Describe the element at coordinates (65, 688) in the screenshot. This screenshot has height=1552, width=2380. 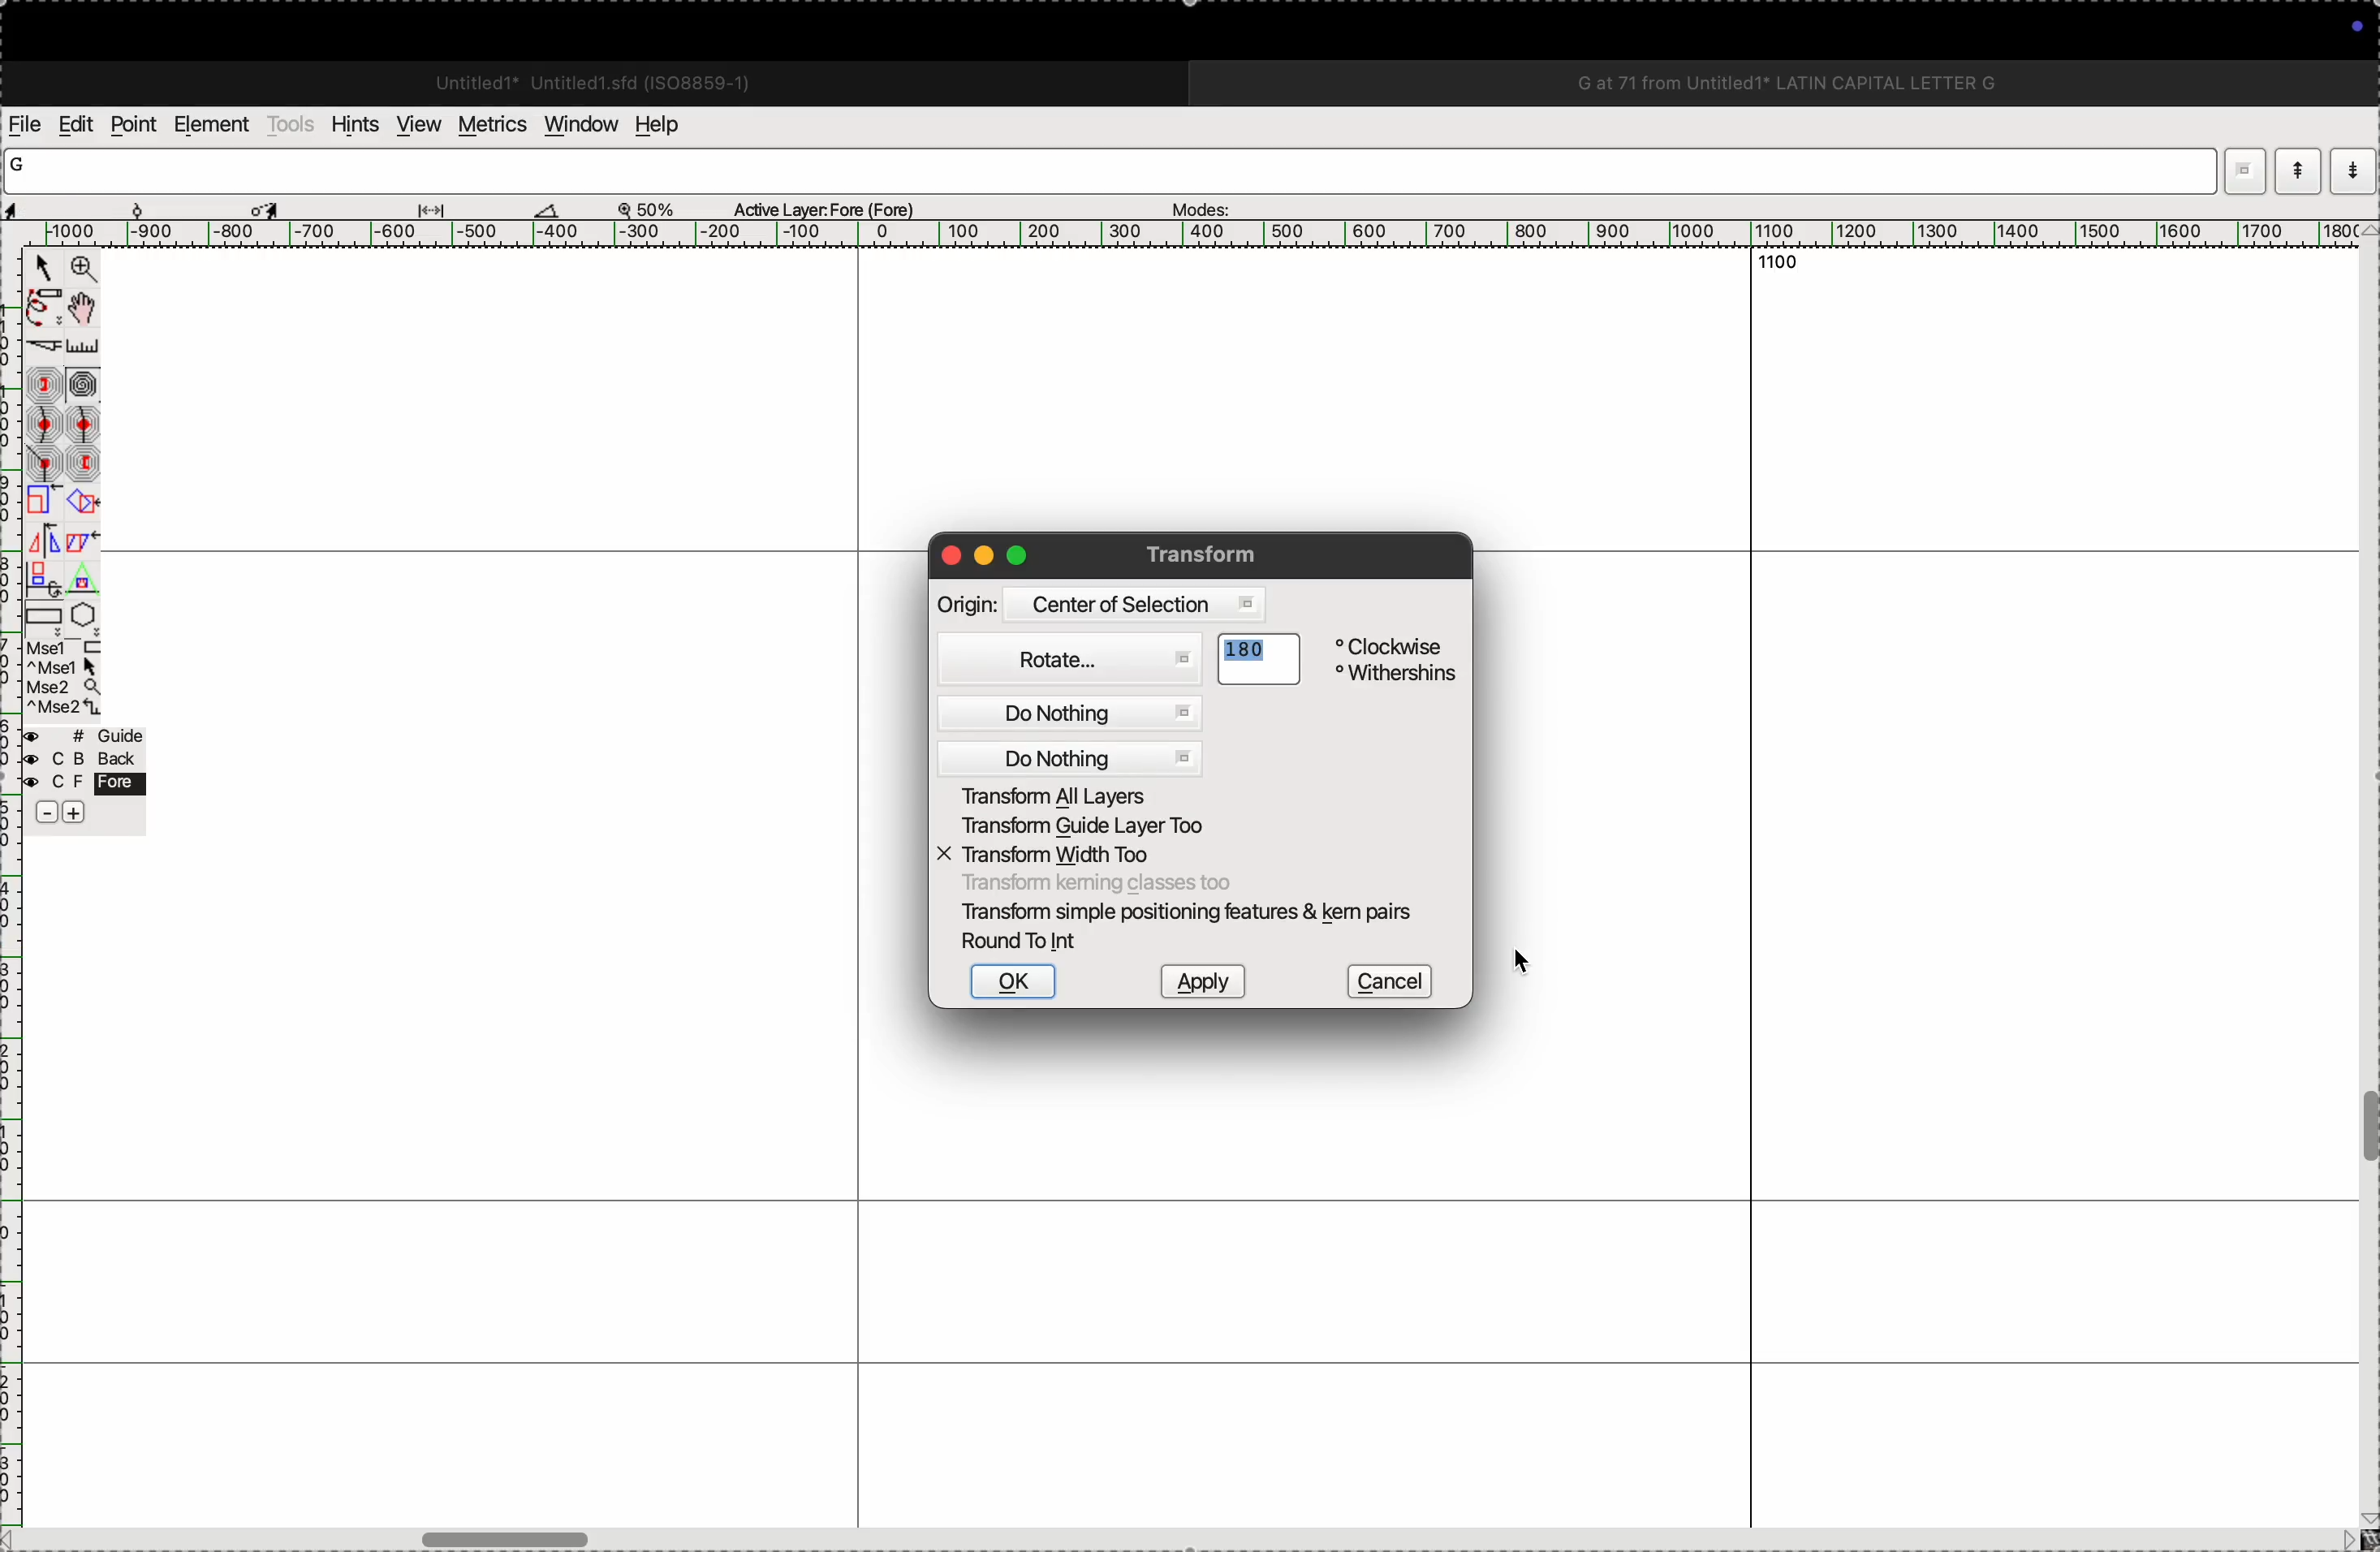
I see `mouse wheel button` at that location.